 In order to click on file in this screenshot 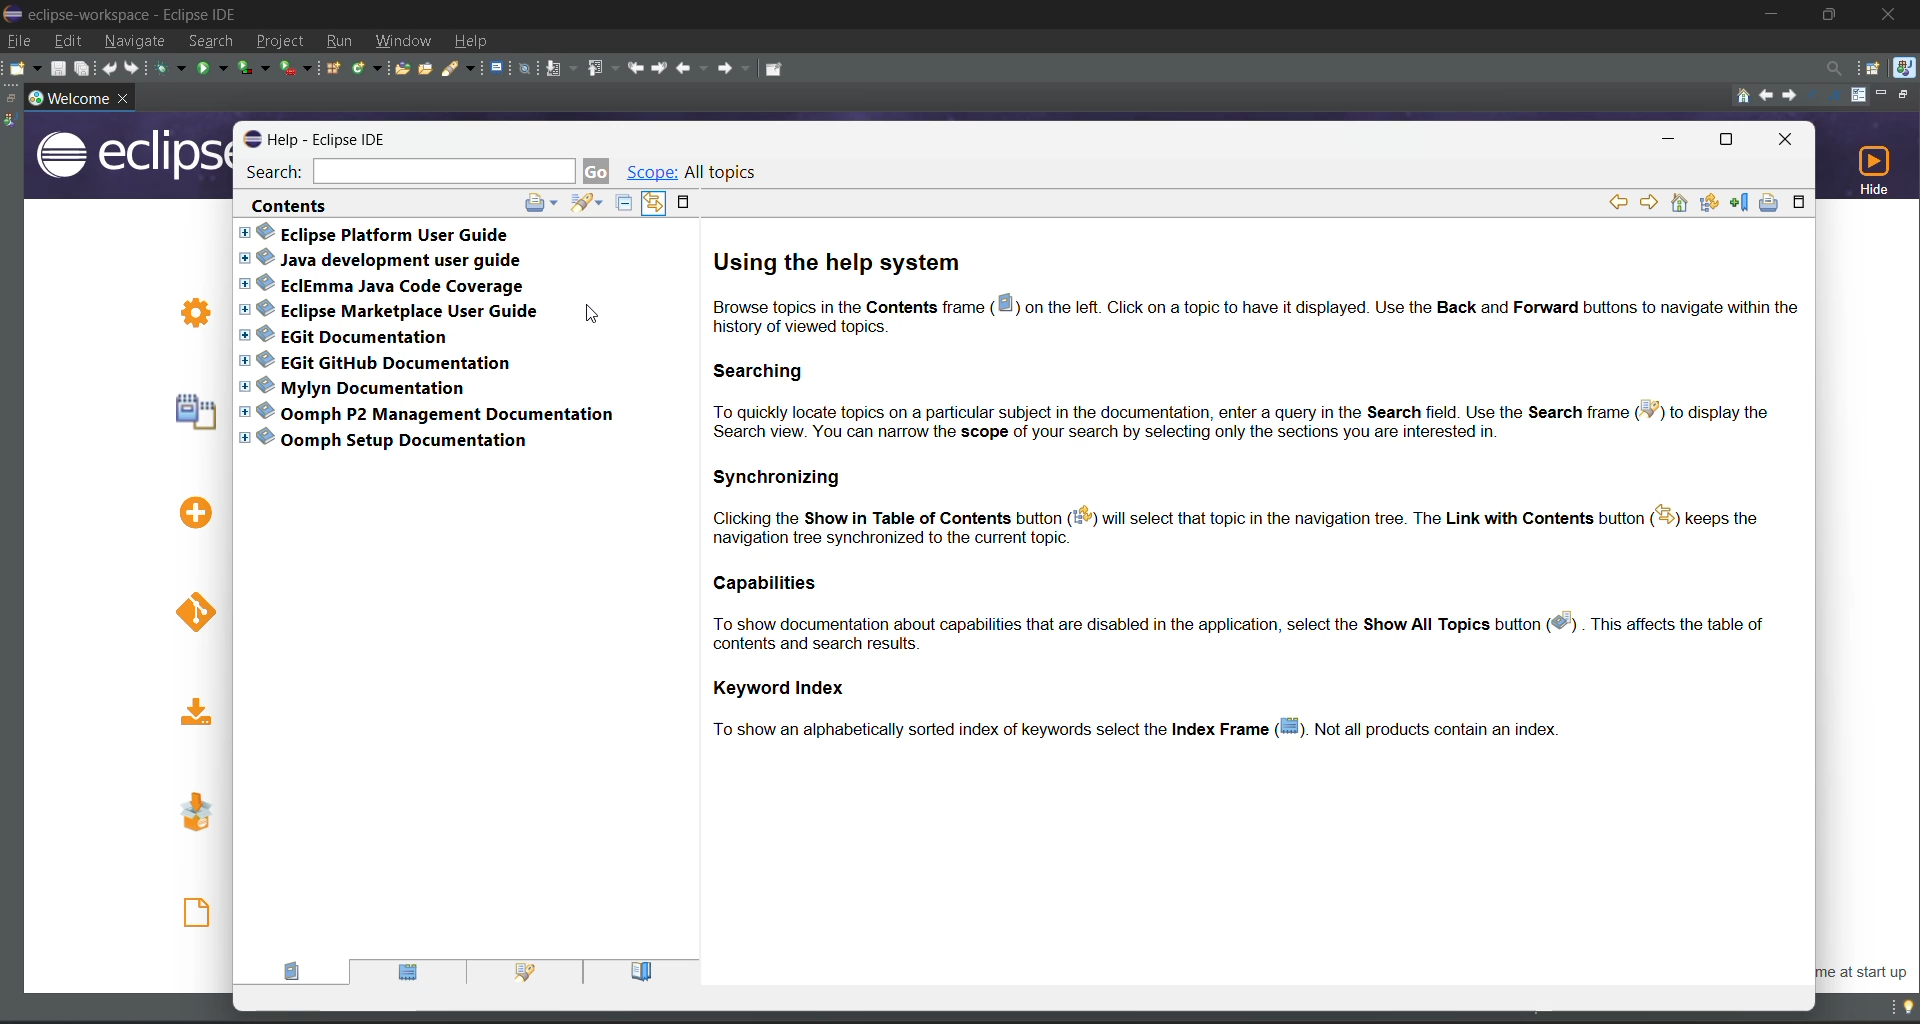, I will do `click(22, 37)`.